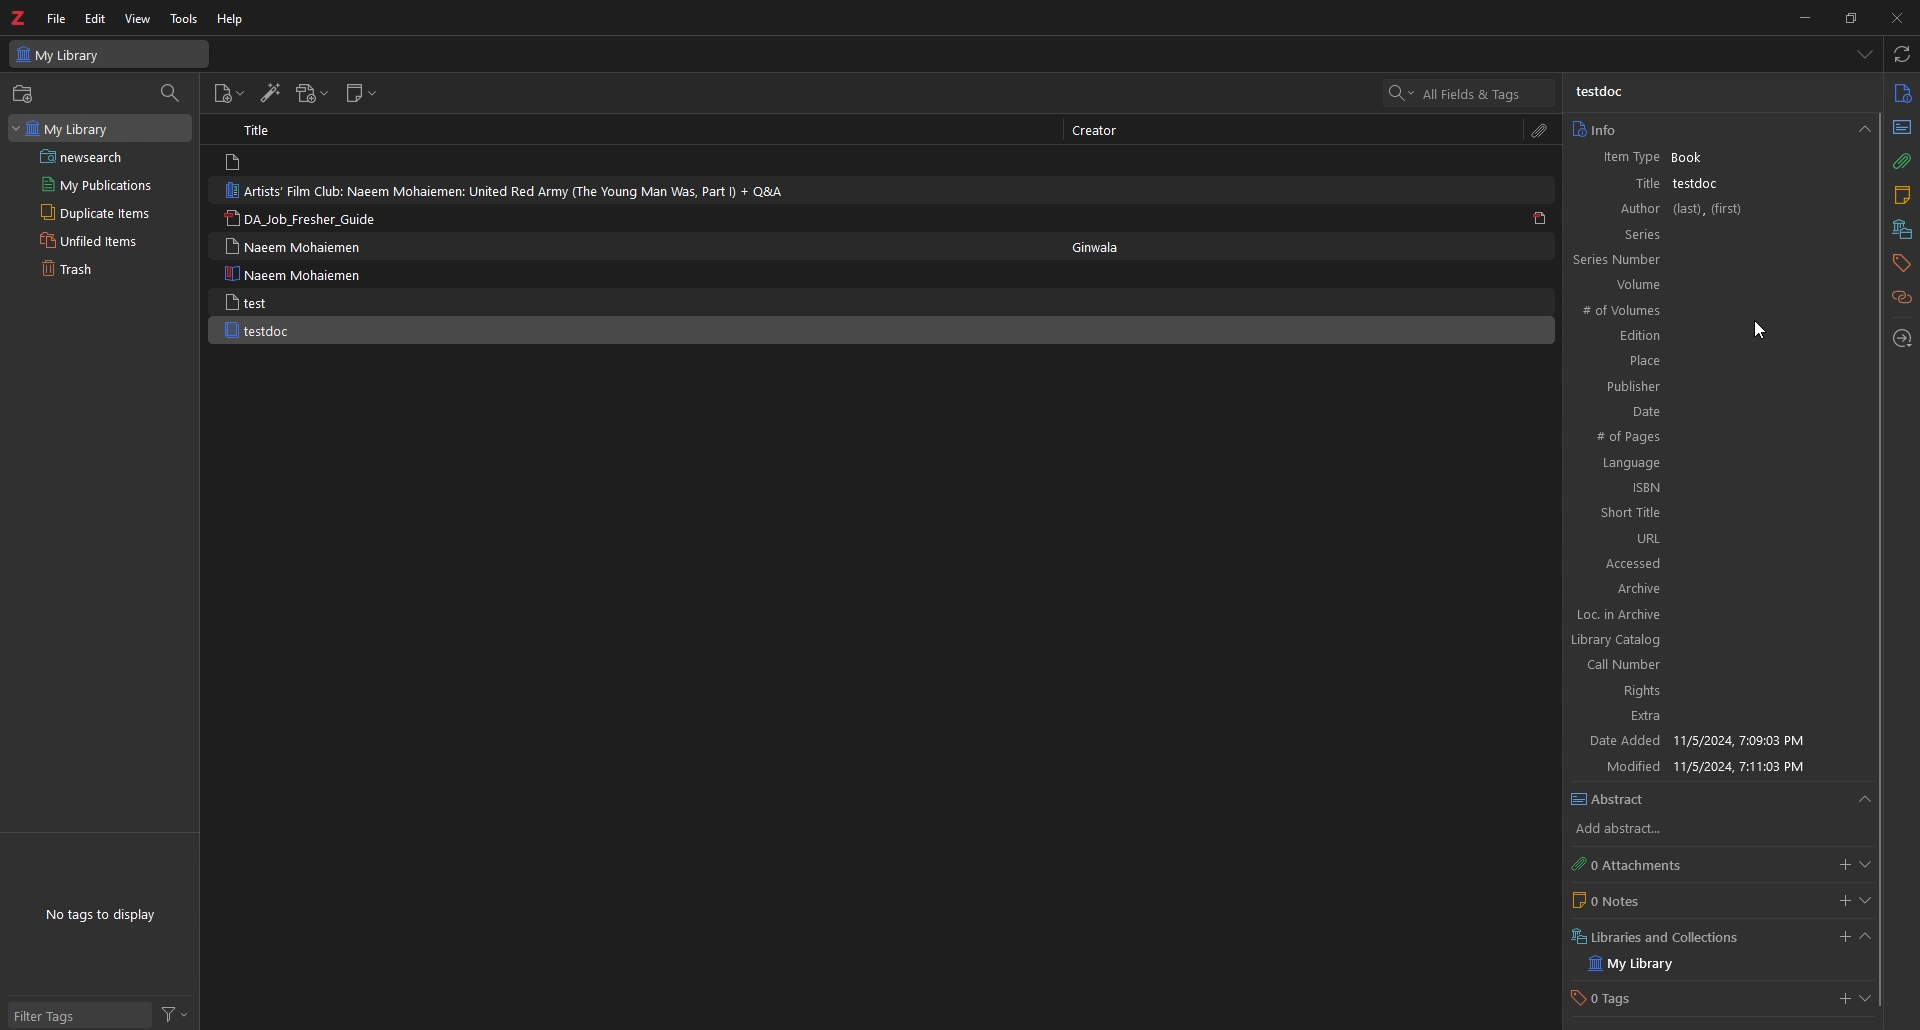 Image resolution: width=1920 pixels, height=1030 pixels. Describe the element at coordinates (1761, 331) in the screenshot. I see `cursor` at that location.